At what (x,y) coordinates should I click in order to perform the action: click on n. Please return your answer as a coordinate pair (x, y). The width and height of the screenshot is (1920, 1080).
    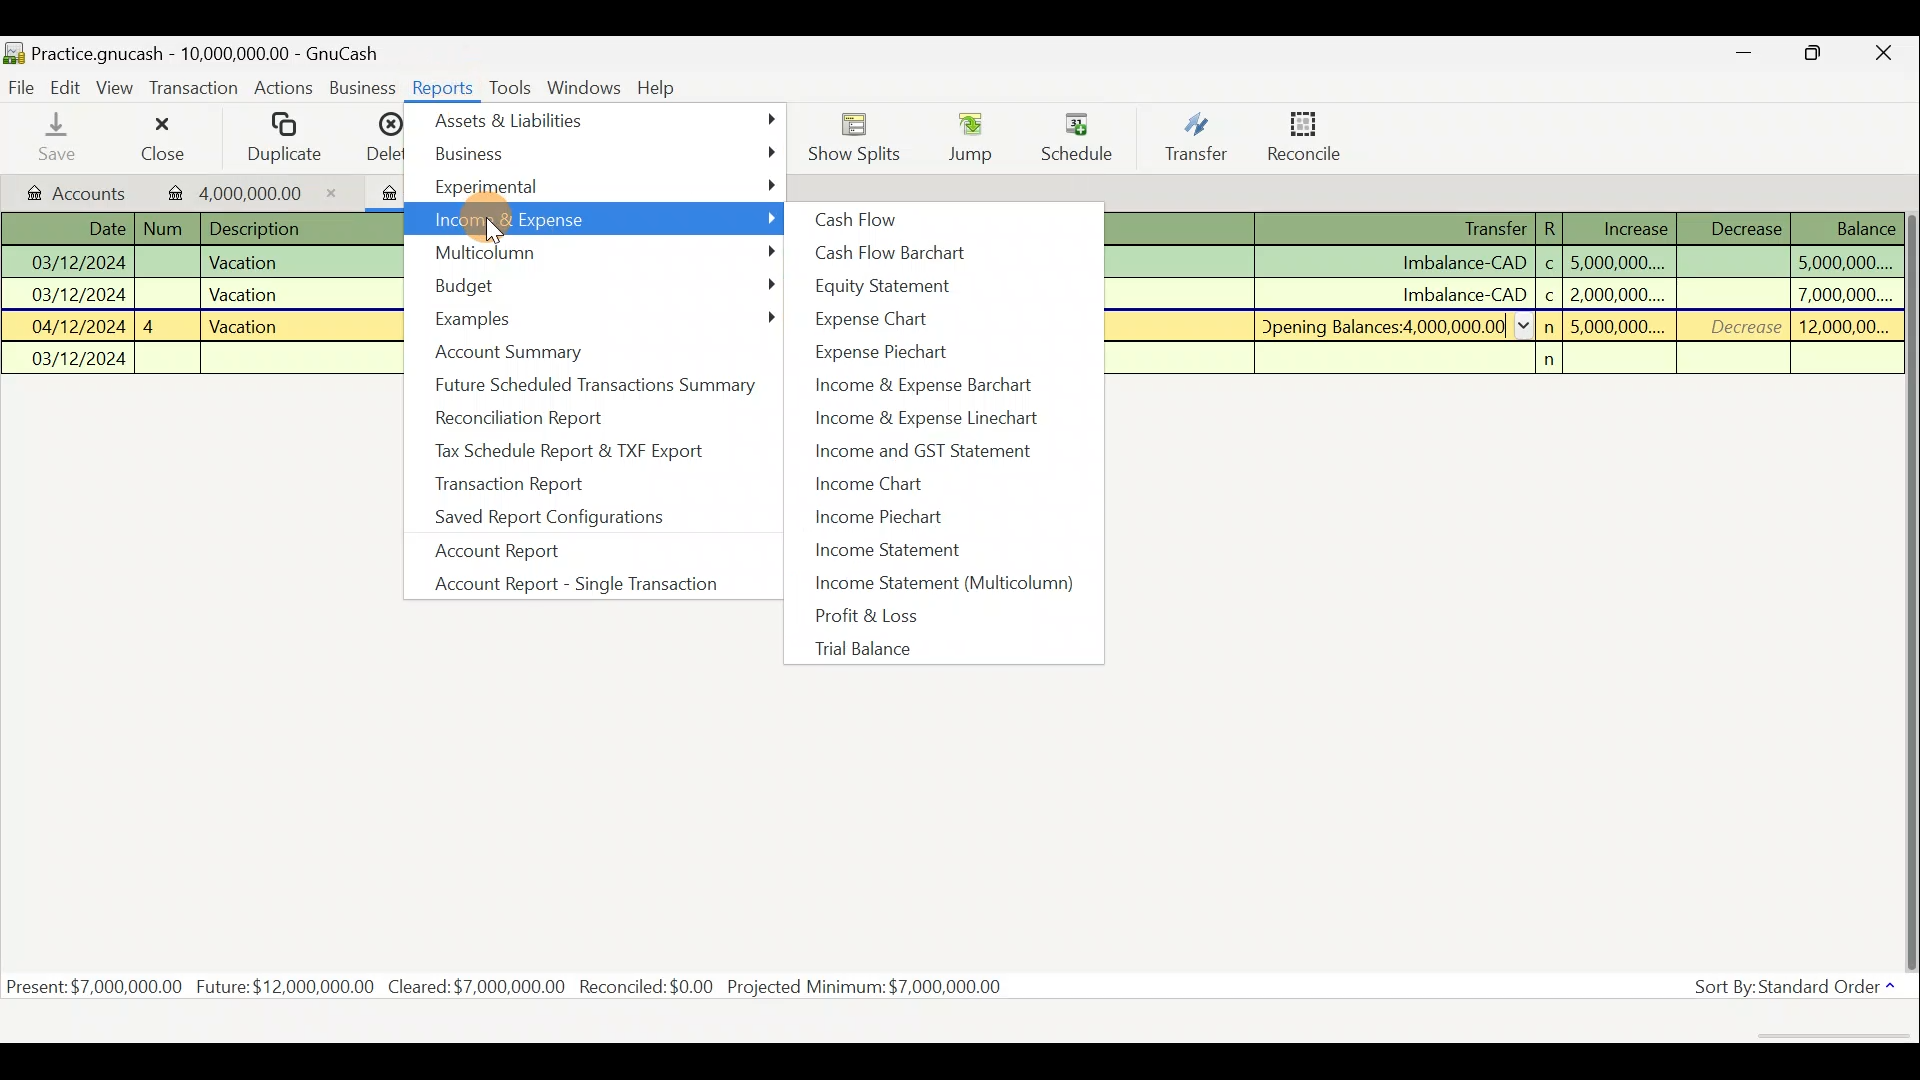
    Looking at the image, I should click on (1549, 359).